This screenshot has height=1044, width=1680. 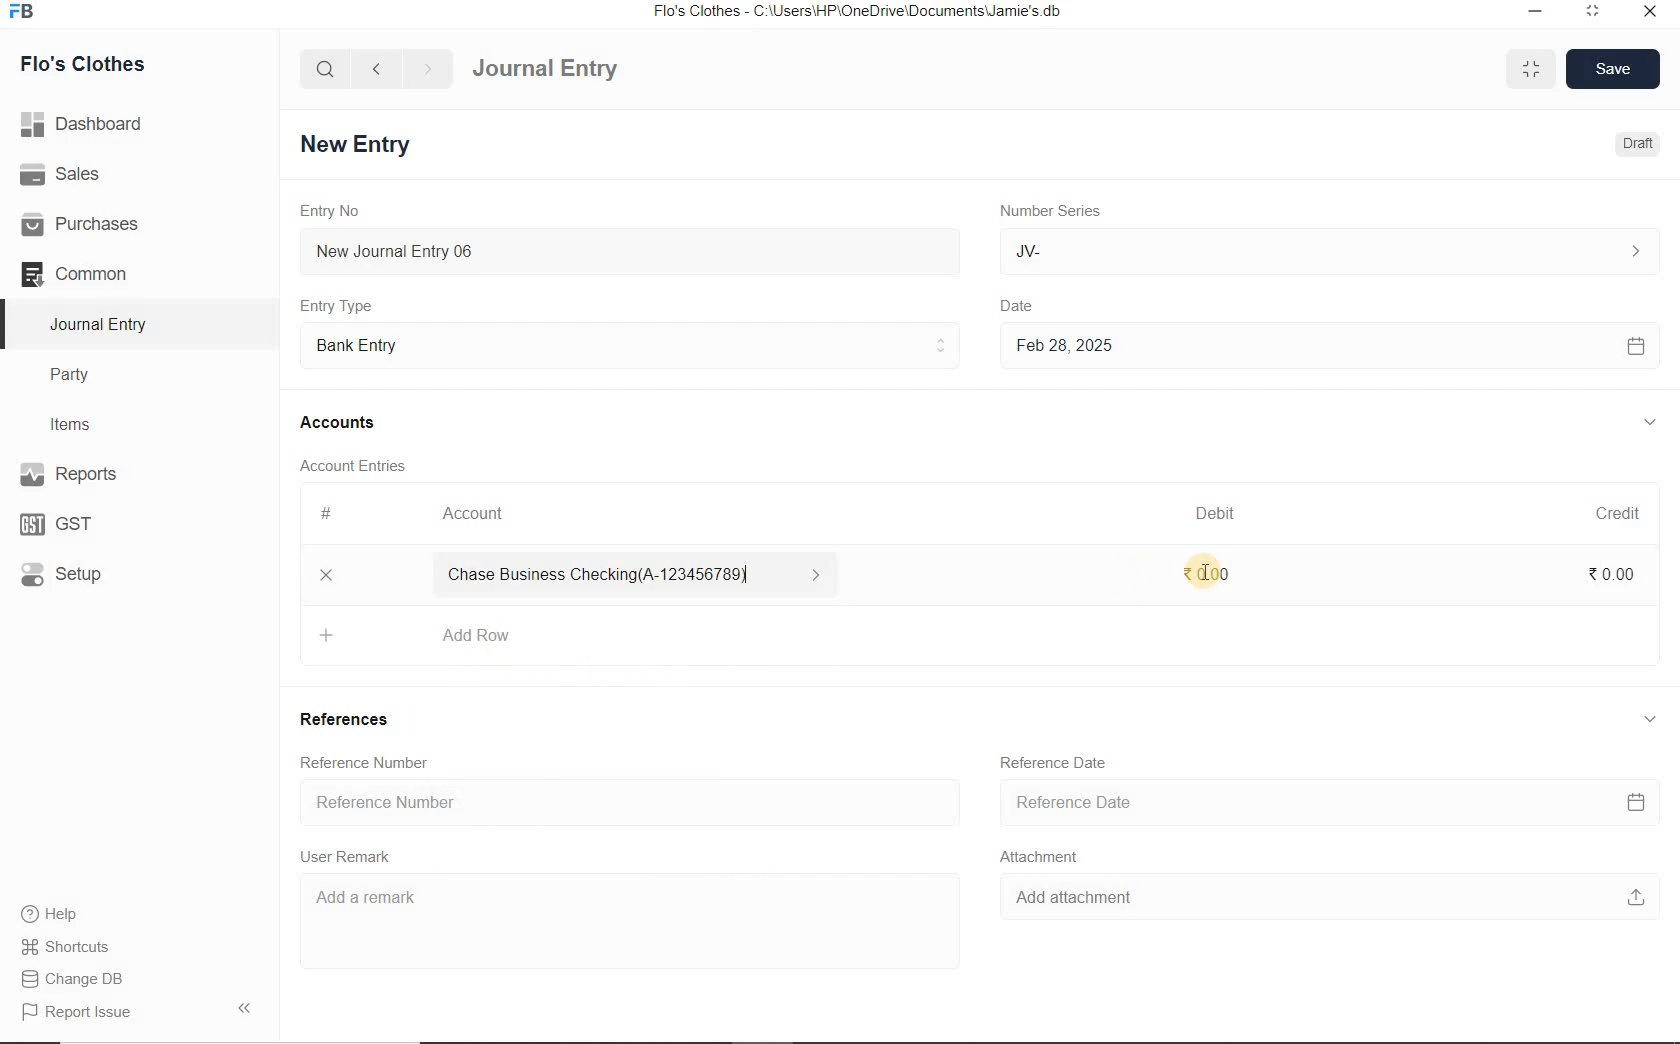 What do you see at coordinates (351, 858) in the screenshot?
I see `User Remark` at bounding box center [351, 858].